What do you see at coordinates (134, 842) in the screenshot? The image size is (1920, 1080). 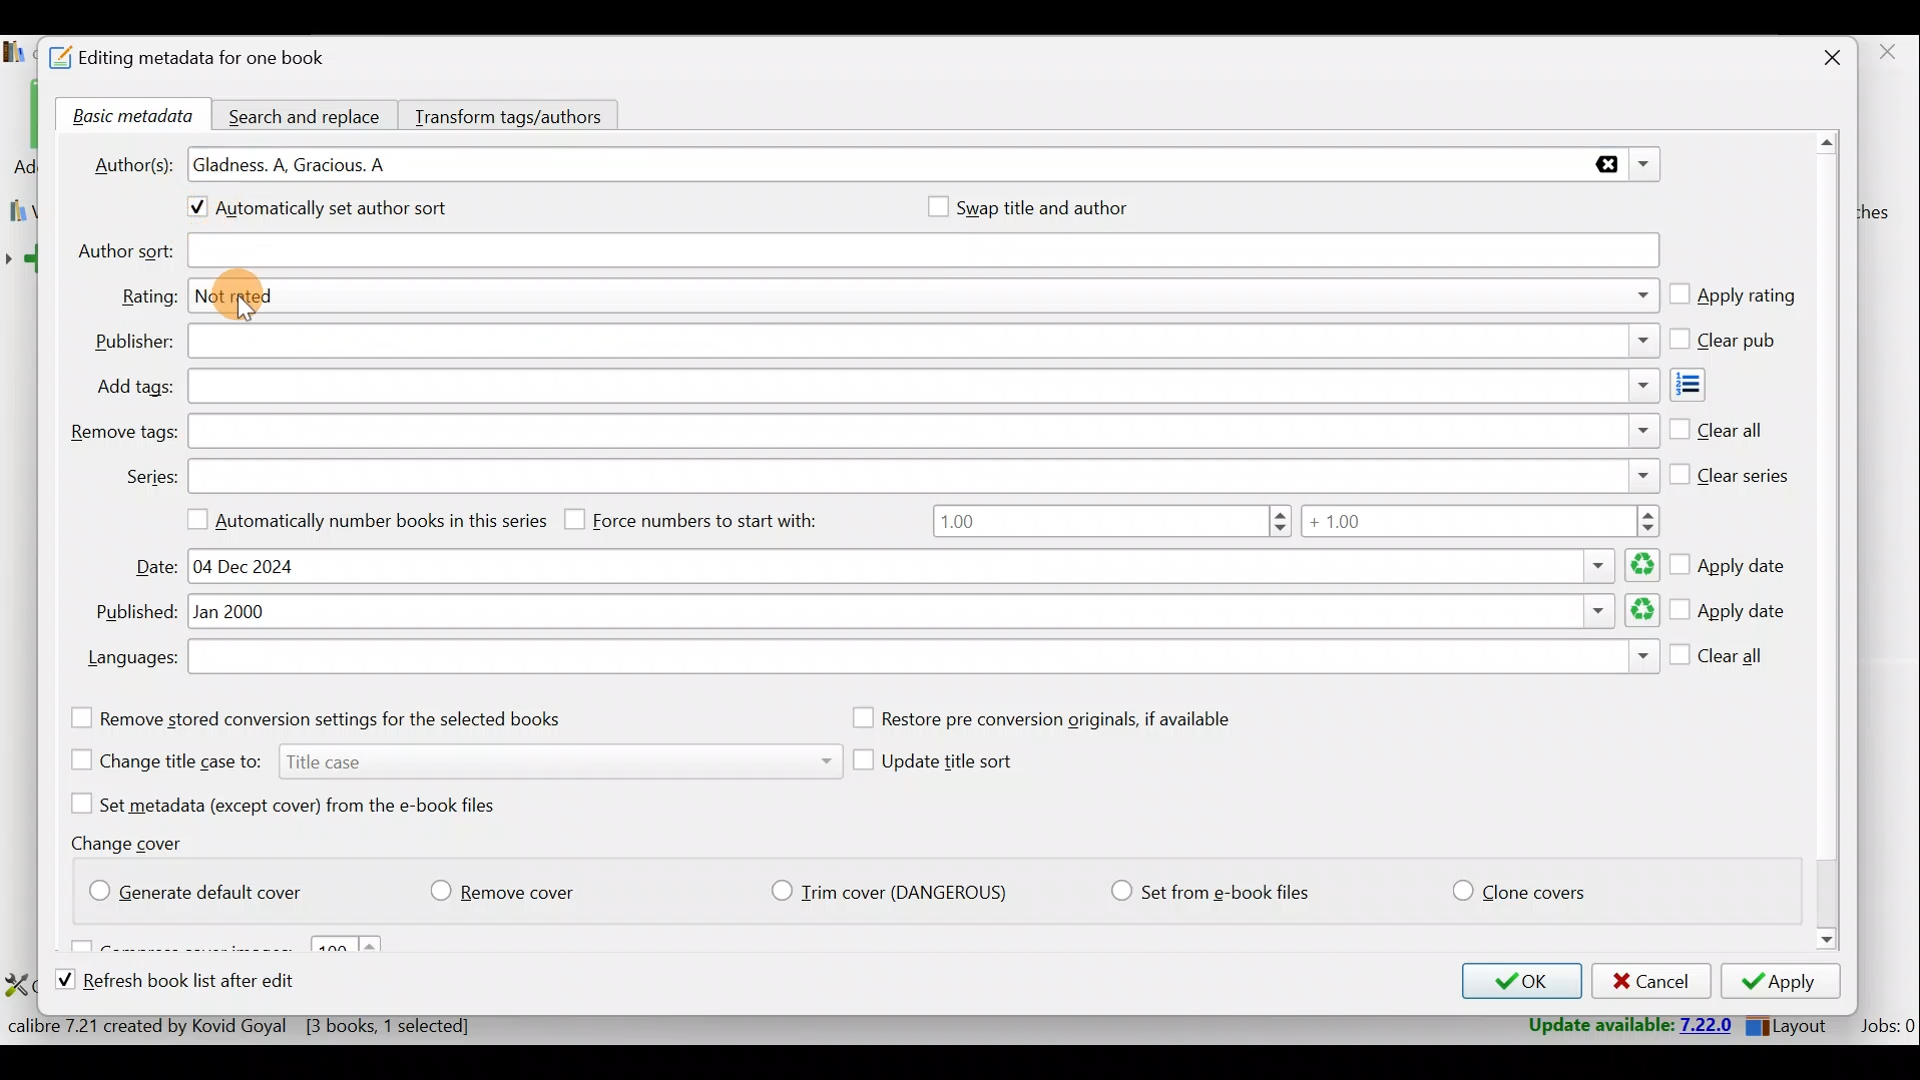 I see `Change cover` at bounding box center [134, 842].